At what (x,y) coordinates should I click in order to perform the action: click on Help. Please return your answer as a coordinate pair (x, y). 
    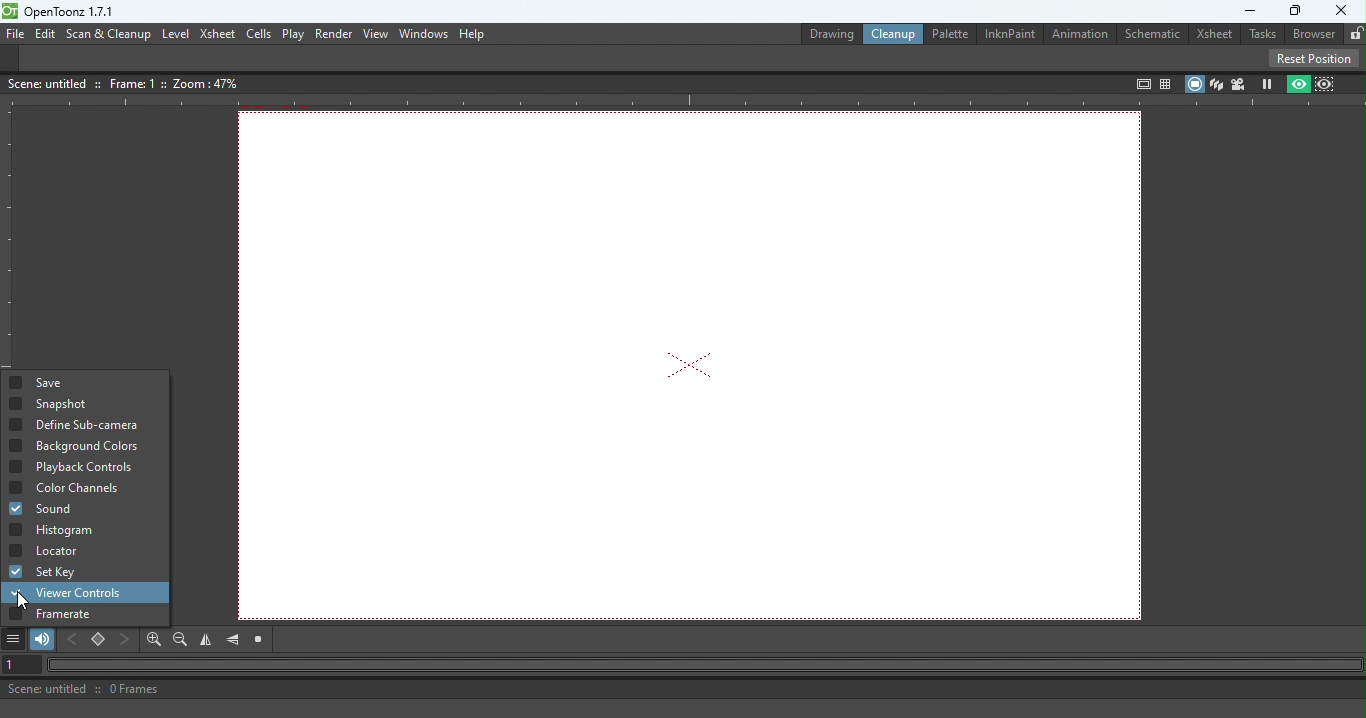
    Looking at the image, I should click on (473, 33).